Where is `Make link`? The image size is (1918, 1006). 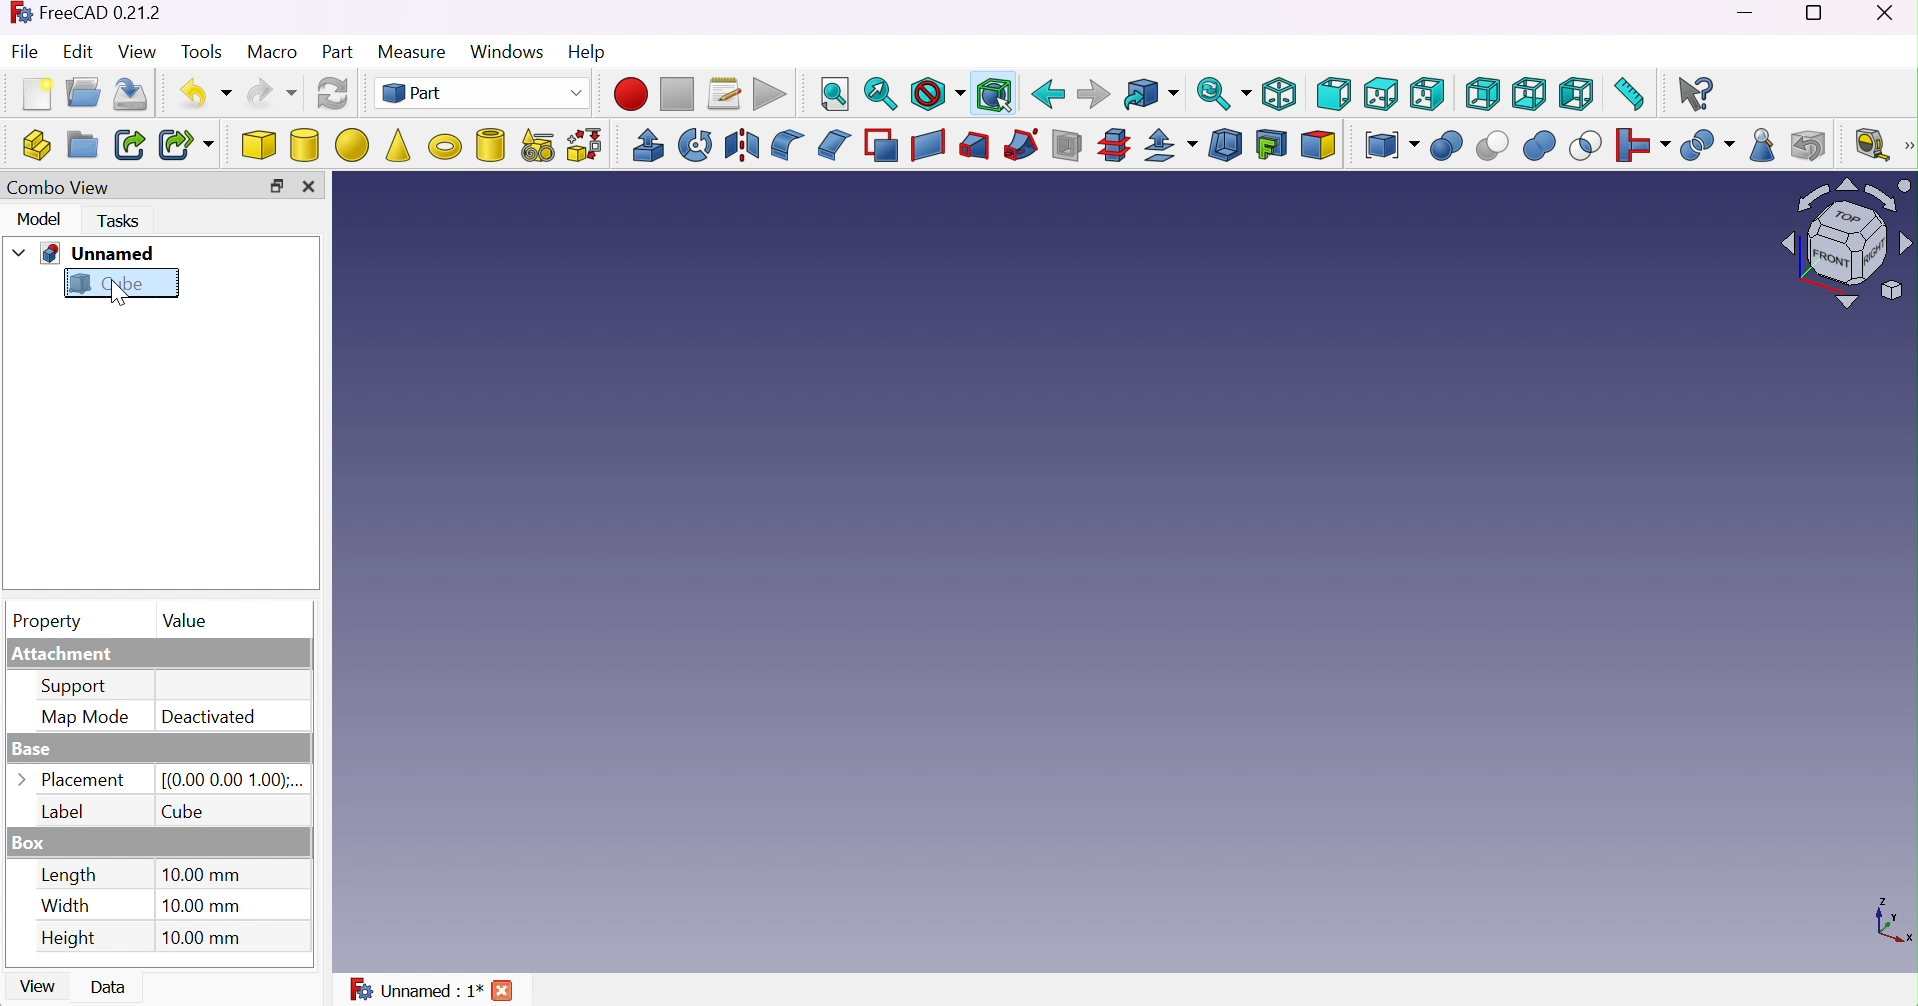 Make link is located at coordinates (130, 146).